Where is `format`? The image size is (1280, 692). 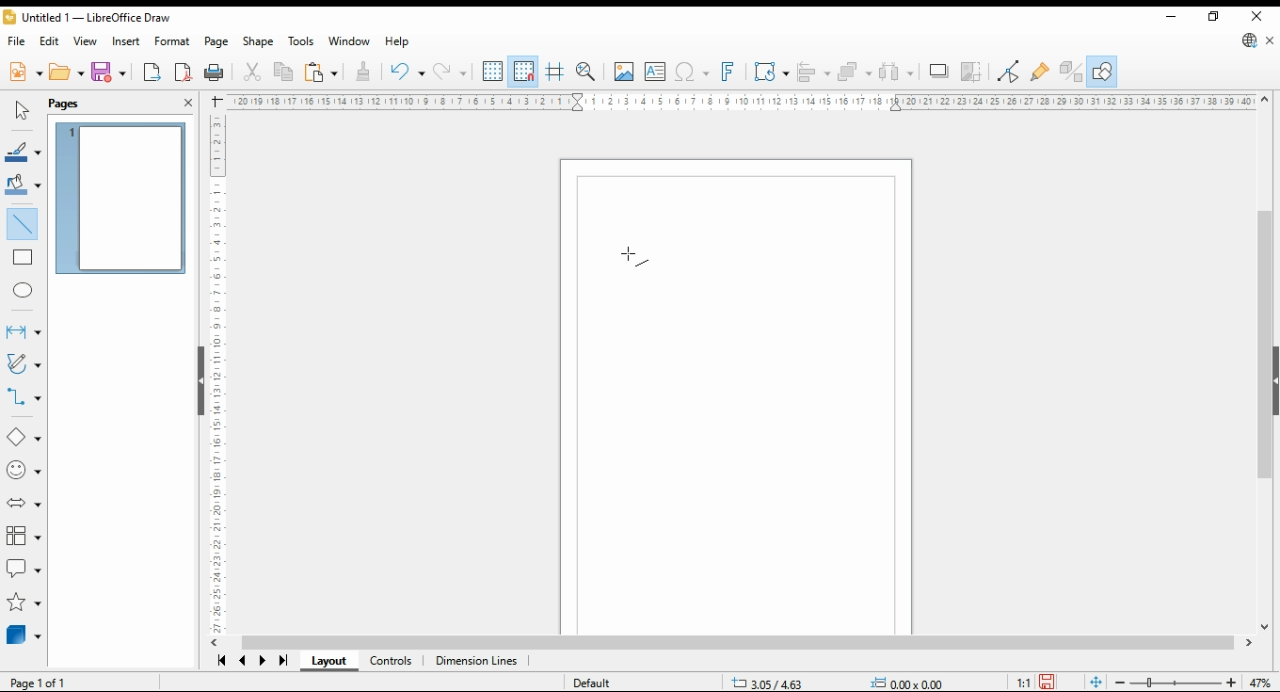 format is located at coordinates (172, 40).